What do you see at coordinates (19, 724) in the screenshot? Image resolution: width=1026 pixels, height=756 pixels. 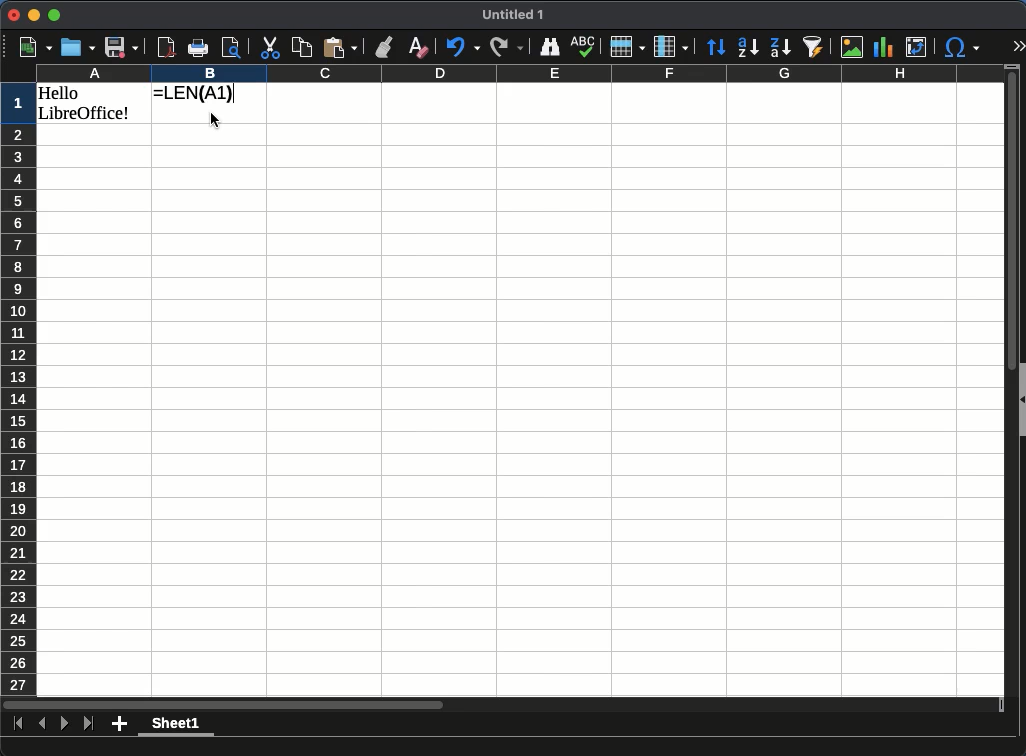 I see `last sheet` at bounding box center [19, 724].